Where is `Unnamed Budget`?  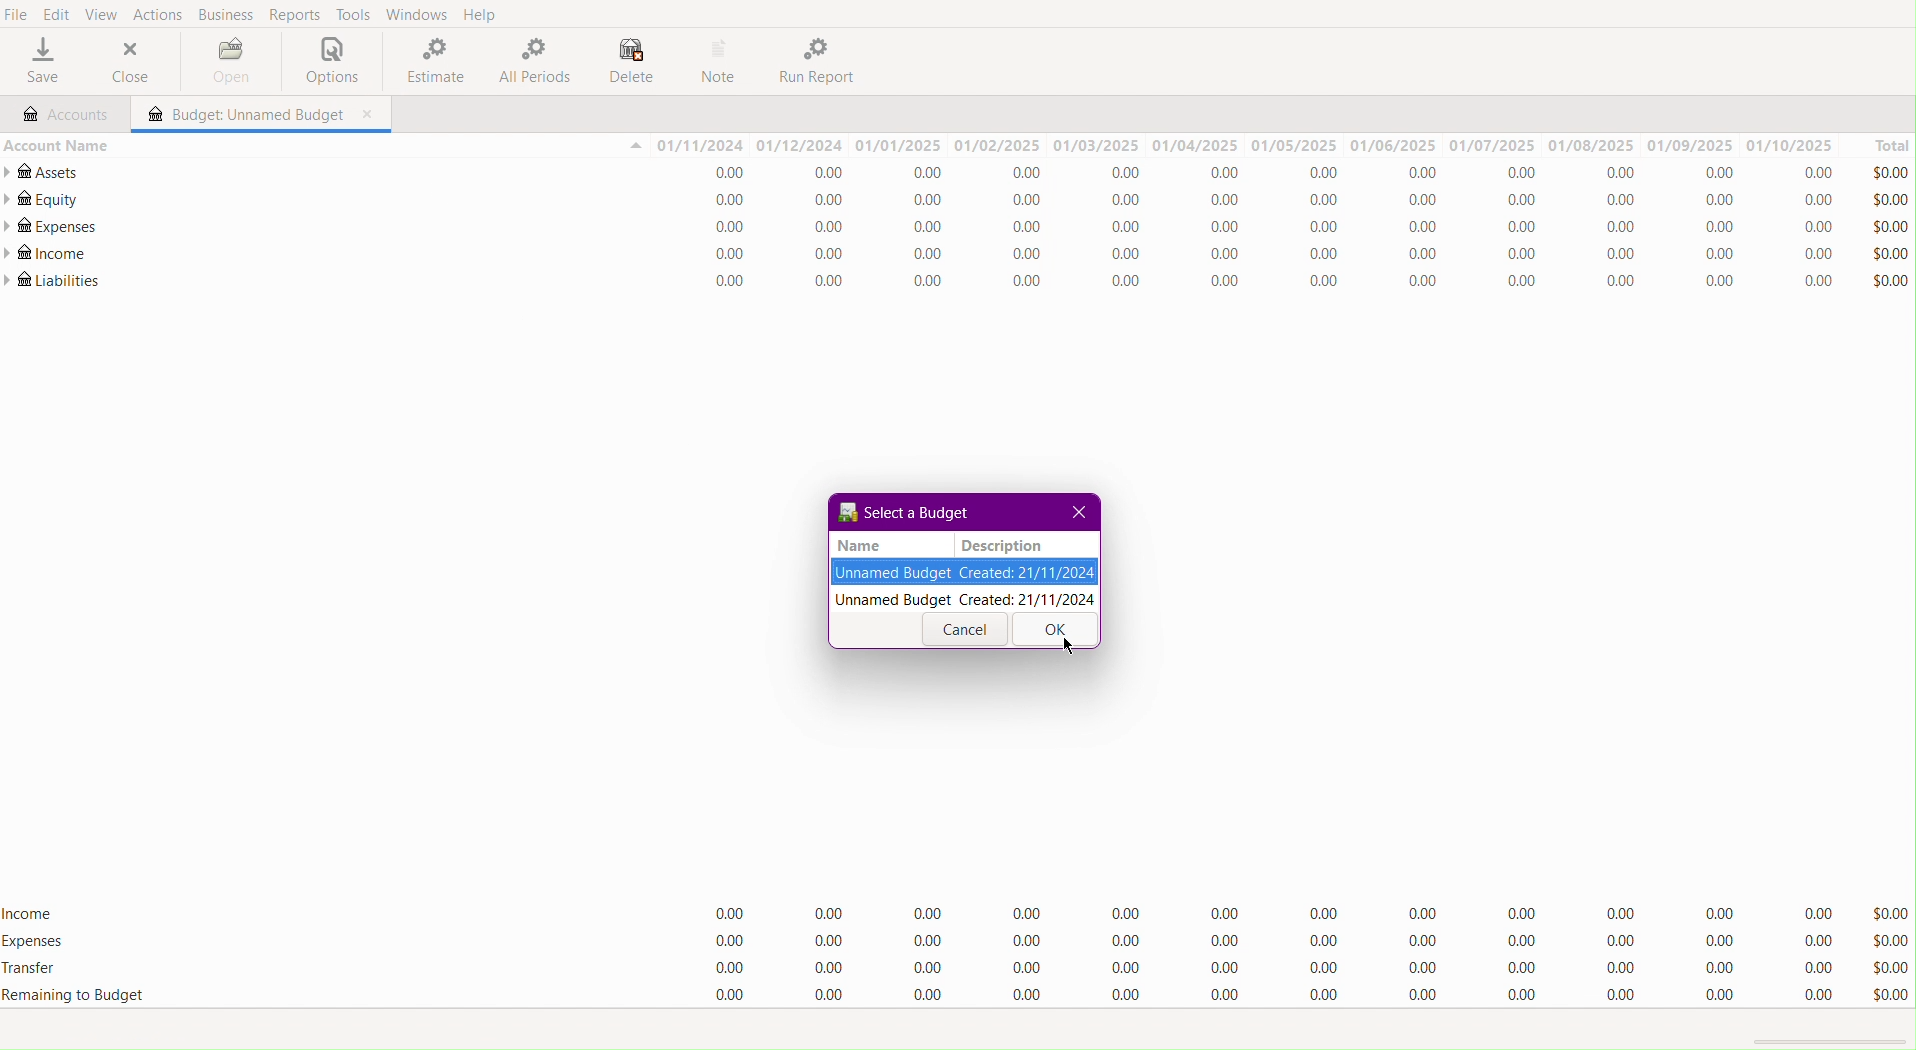 Unnamed Budget is located at coordinates (965, 573).